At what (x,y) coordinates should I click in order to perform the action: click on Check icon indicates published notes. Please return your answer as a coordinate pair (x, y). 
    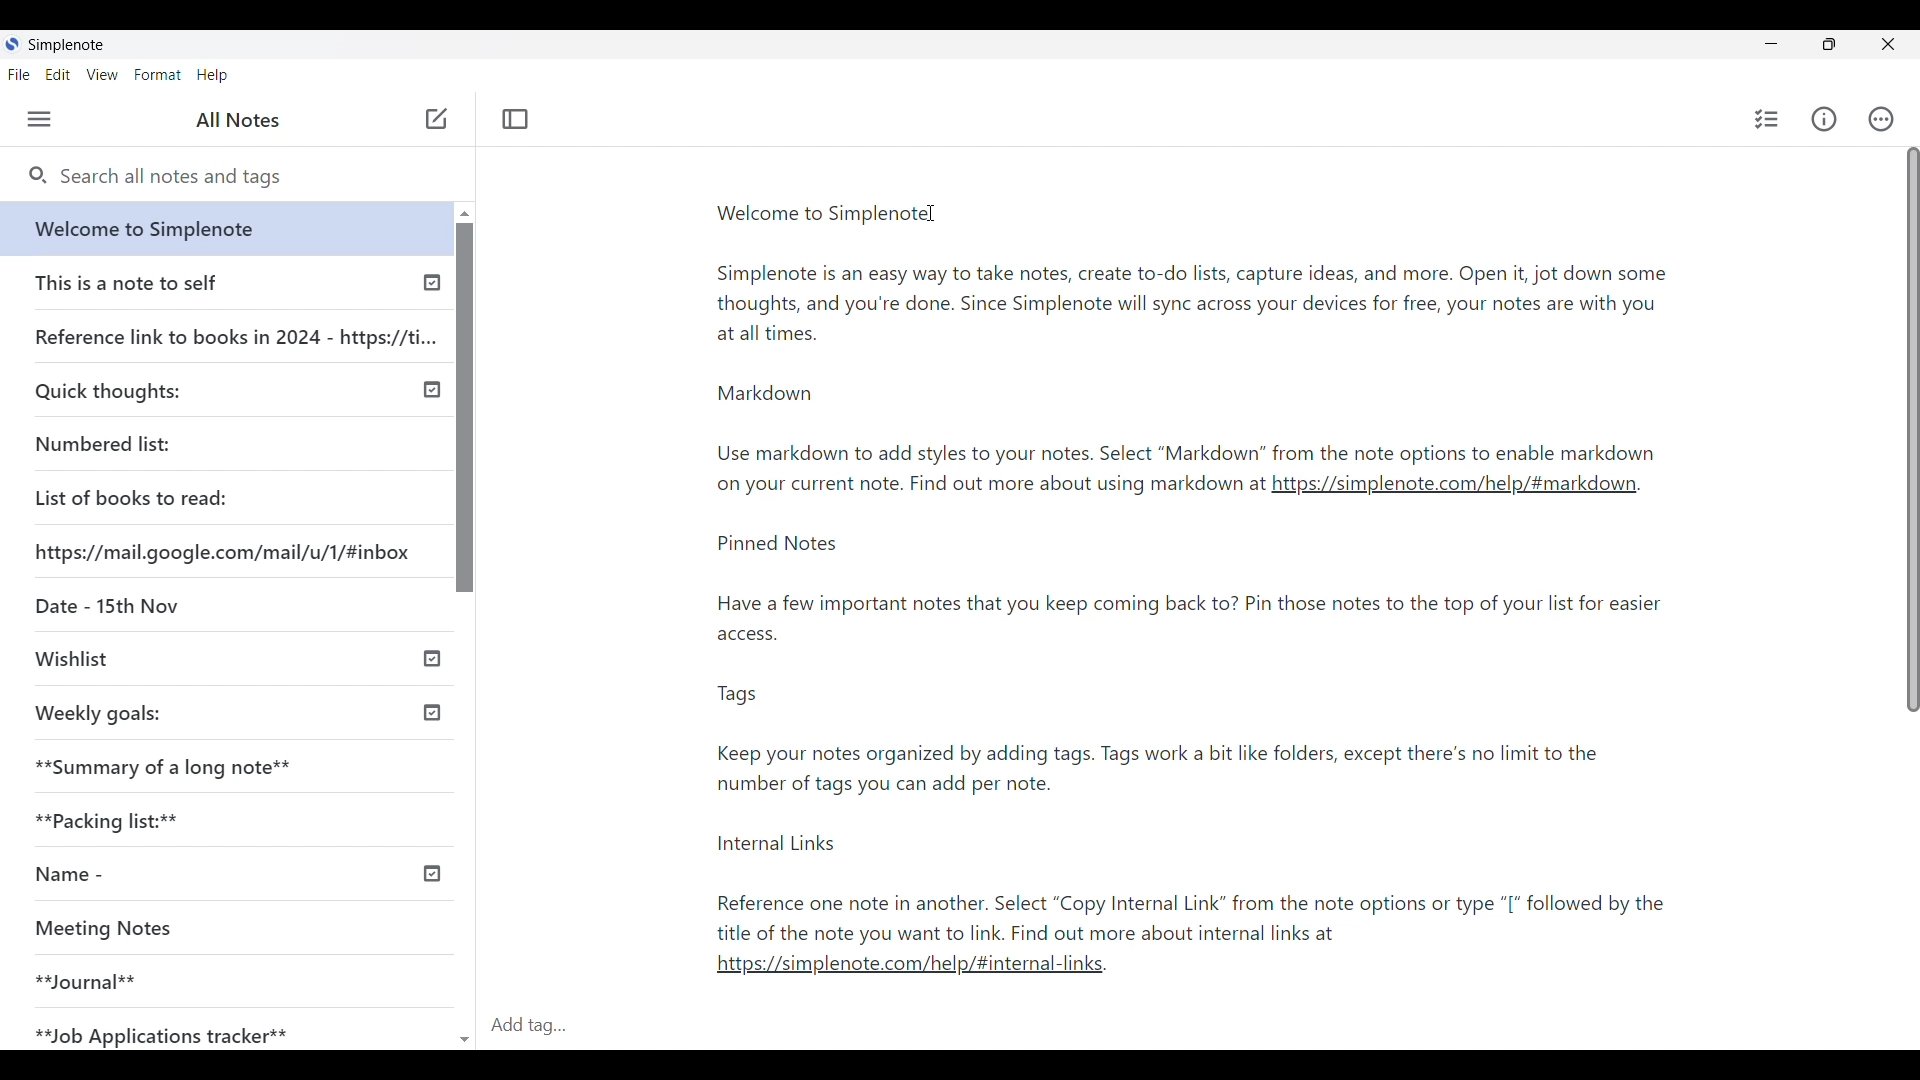
    Looking at the image, I should click on (430, 709).